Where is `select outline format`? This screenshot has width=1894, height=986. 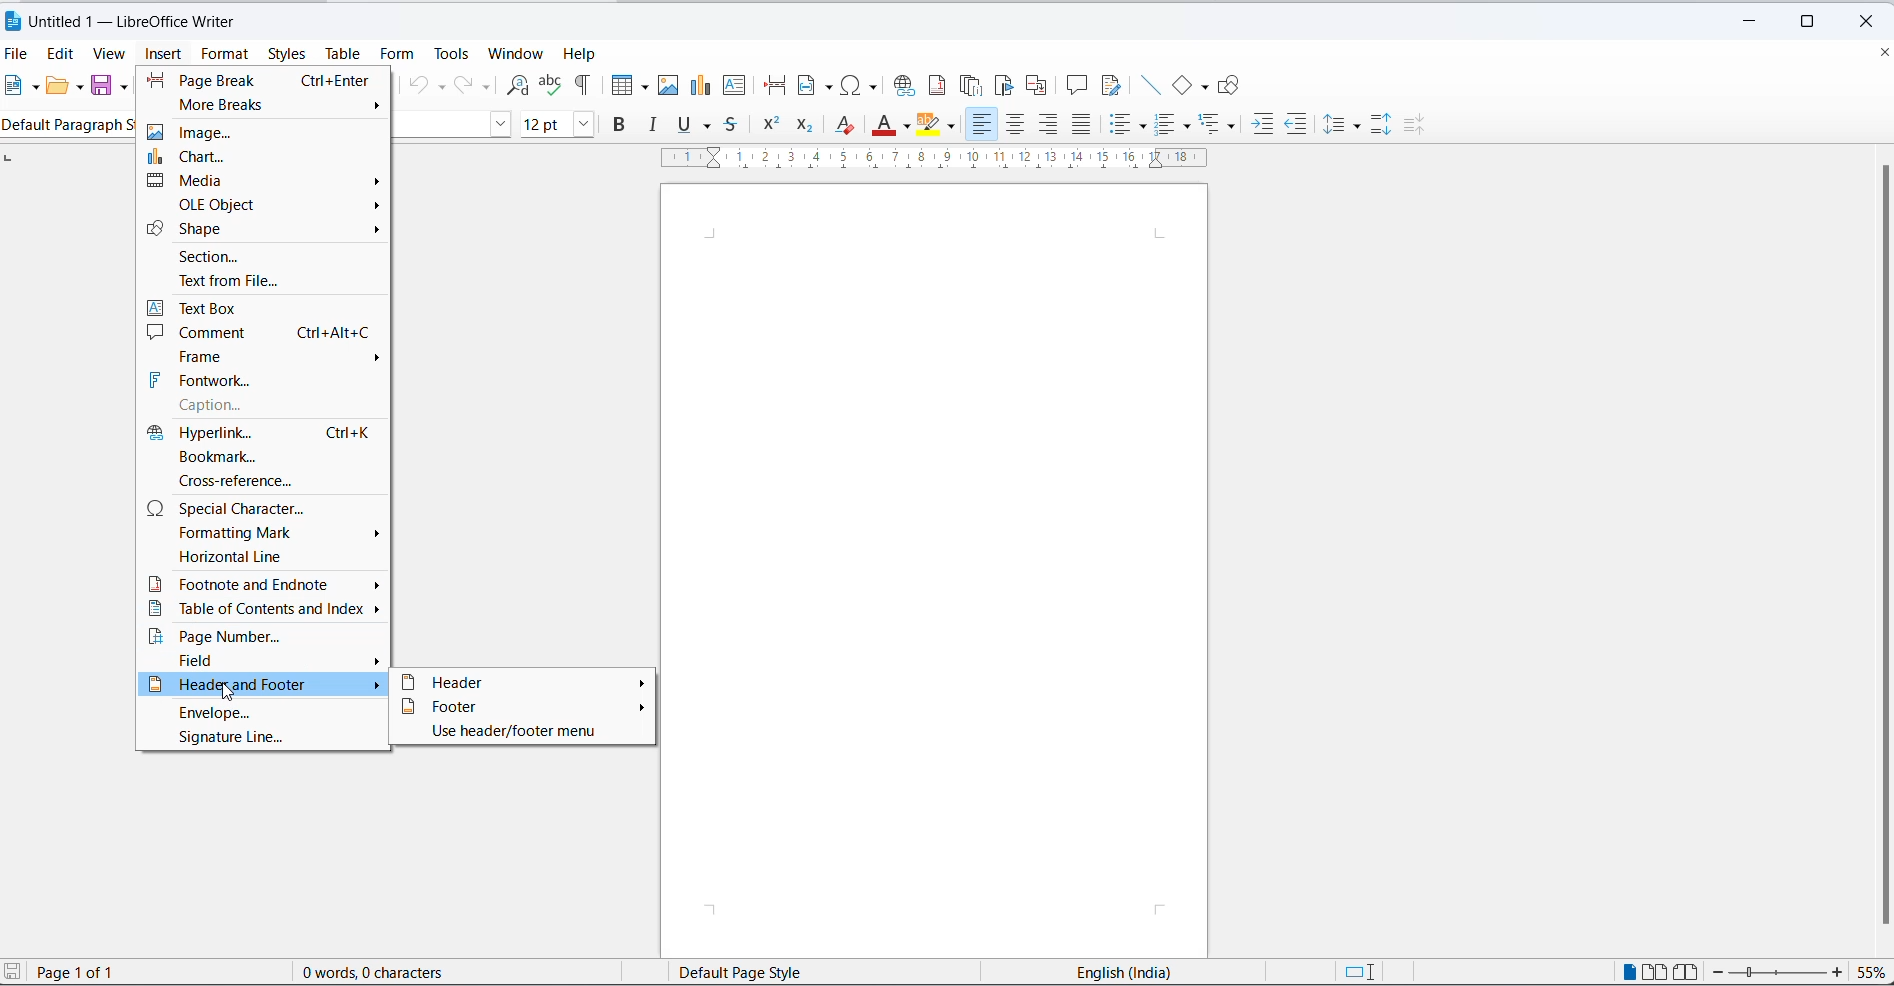
select outline format is located at coordinates (1221, 126).